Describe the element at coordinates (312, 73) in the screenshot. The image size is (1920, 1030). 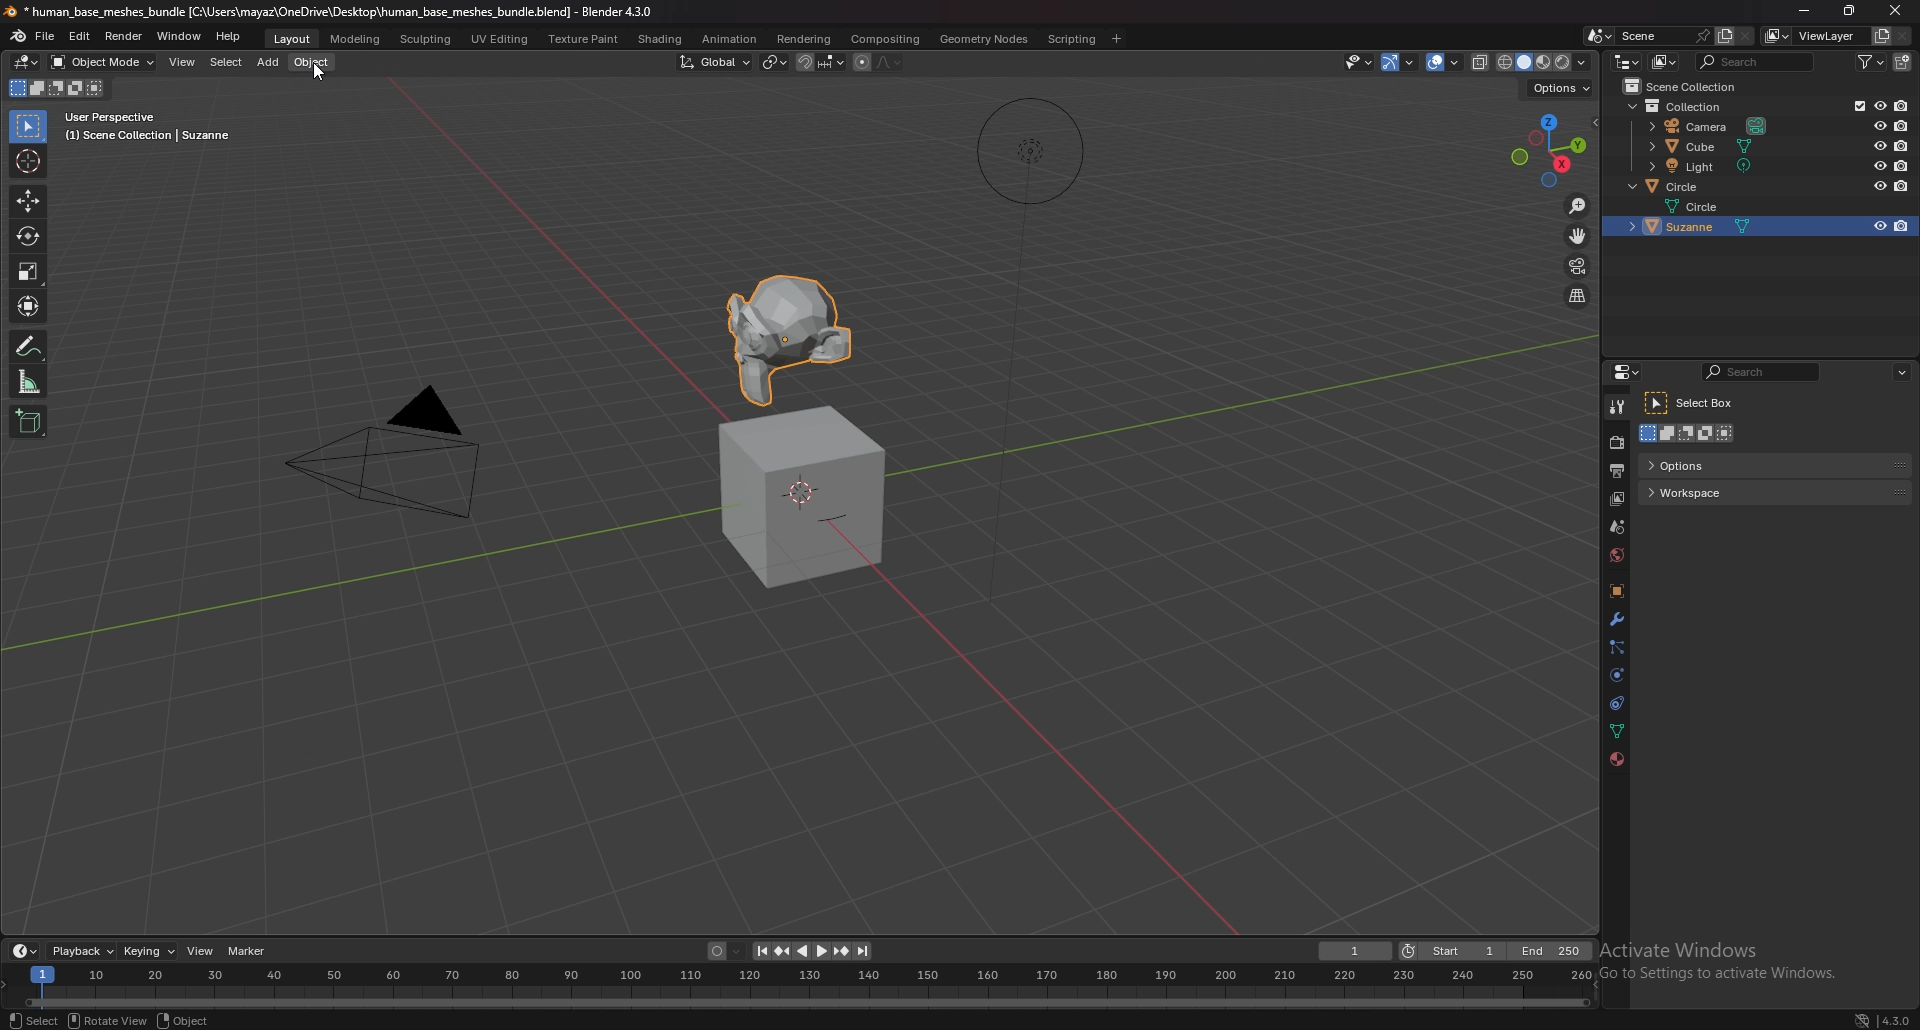
I see `cursor` at that location.